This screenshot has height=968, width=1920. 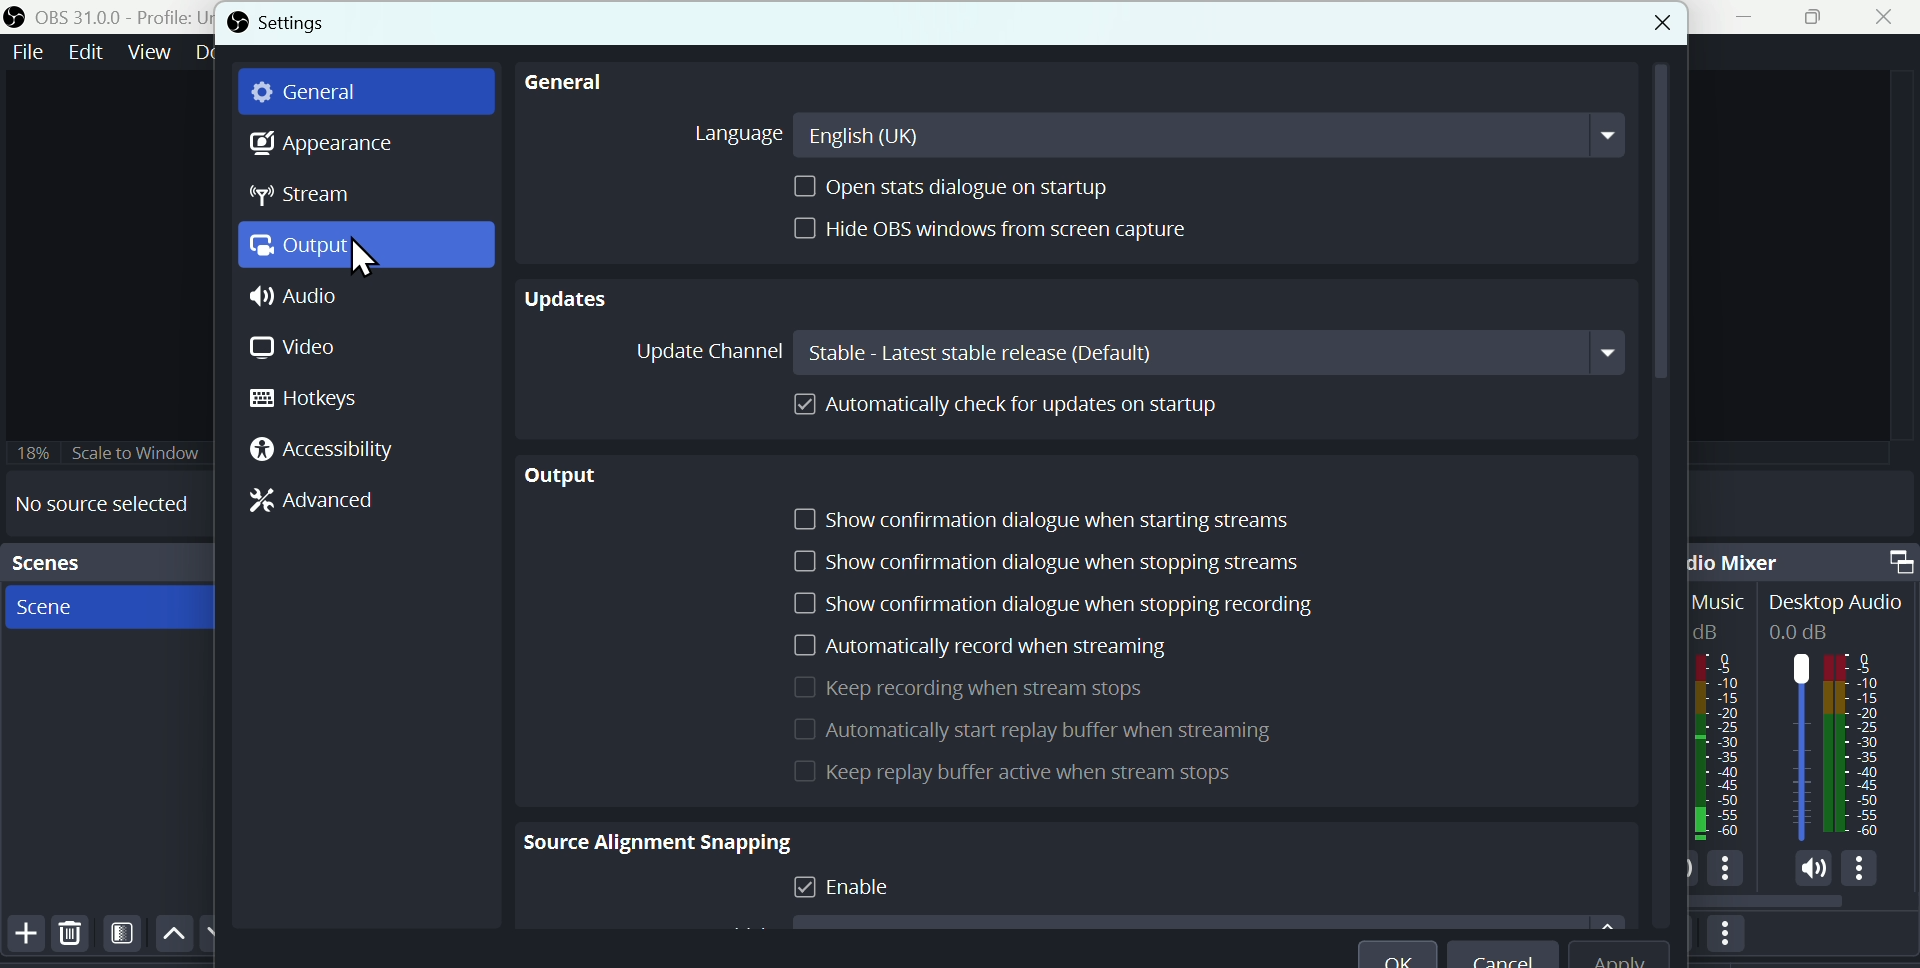 What do you see at coordinates (282, 20) in the screenshot?
I see `Settings` at bounding box center [282, 20].